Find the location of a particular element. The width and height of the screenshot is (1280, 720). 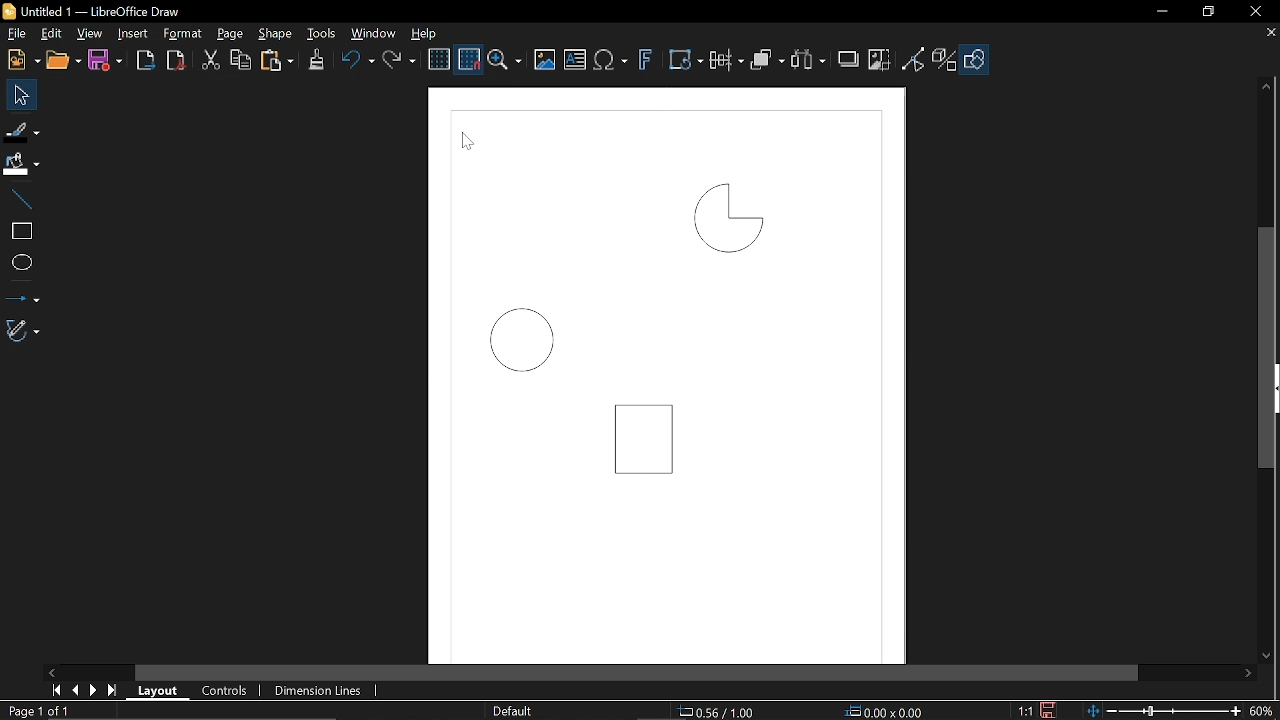

Zoom is located at coordinates (1262, 711).